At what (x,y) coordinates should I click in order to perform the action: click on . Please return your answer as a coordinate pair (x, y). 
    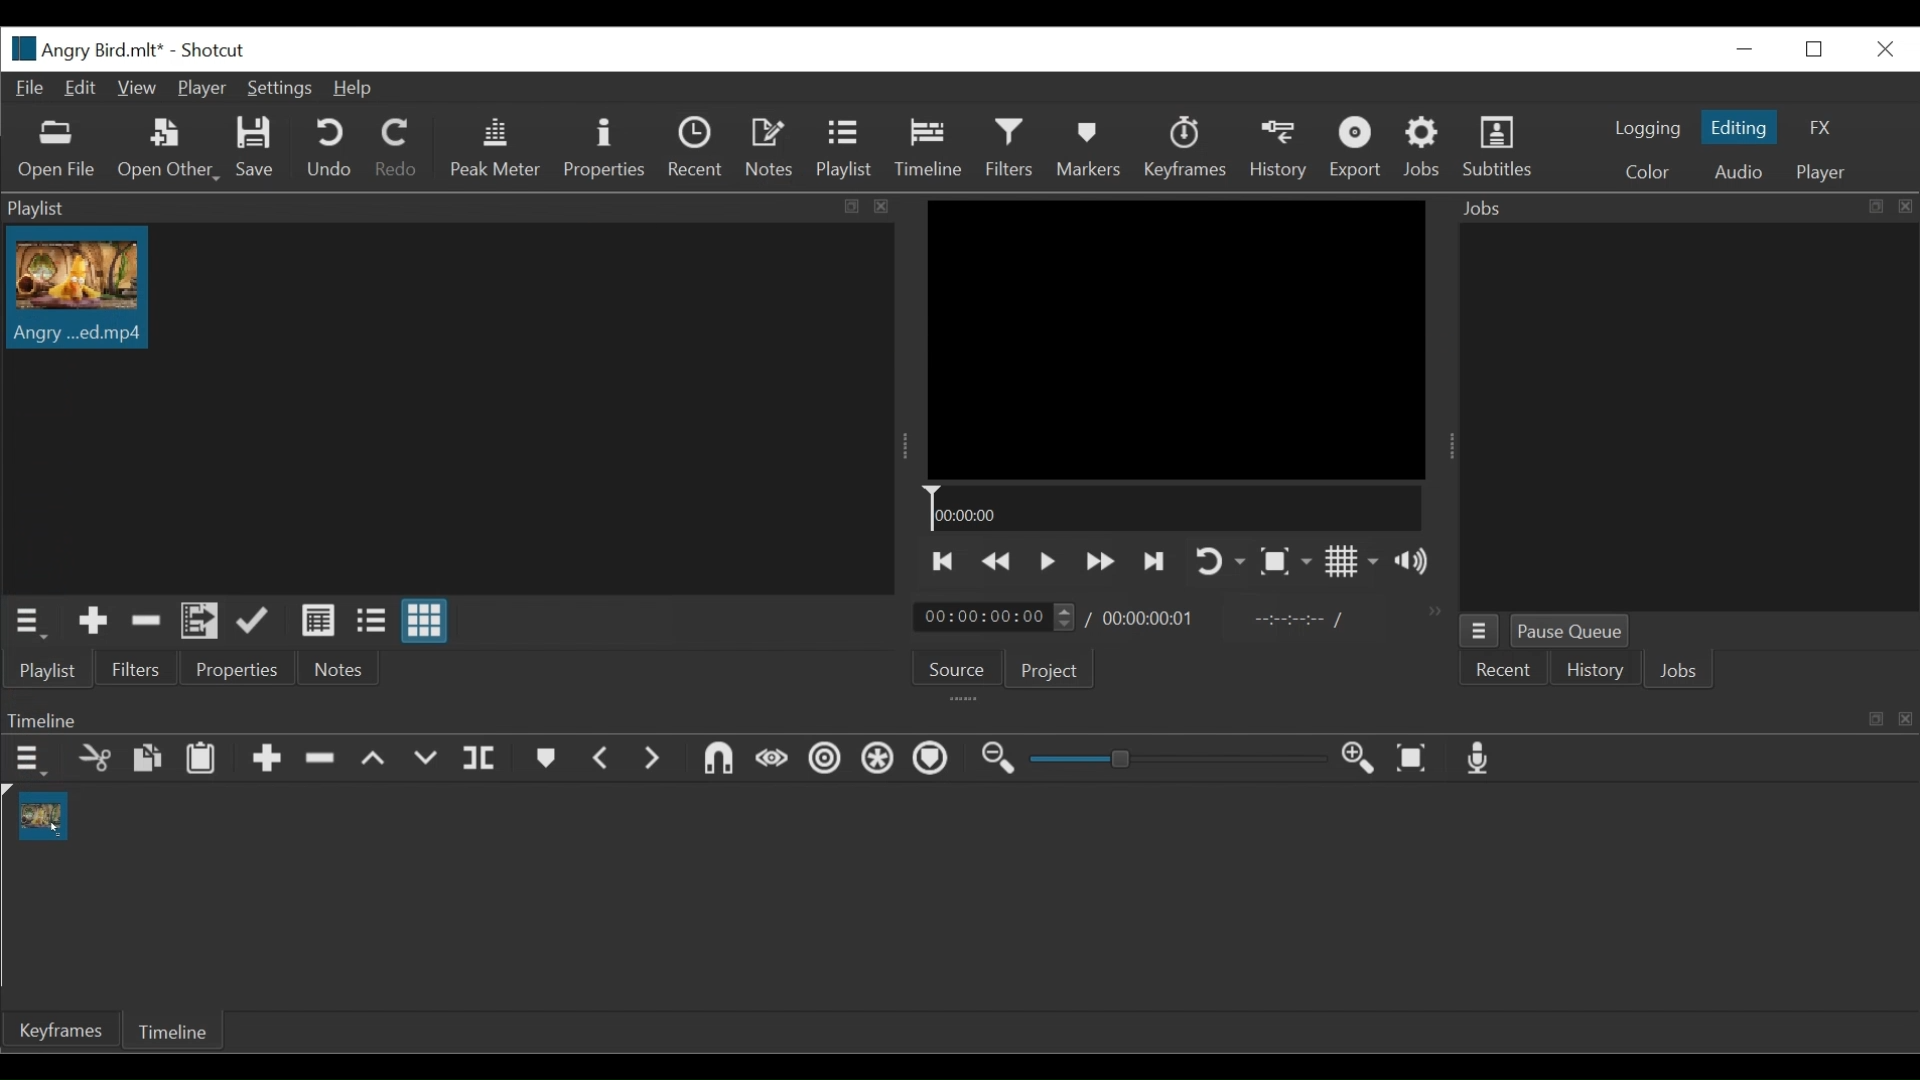
    Looking at the image, I should click on (1649, 130).